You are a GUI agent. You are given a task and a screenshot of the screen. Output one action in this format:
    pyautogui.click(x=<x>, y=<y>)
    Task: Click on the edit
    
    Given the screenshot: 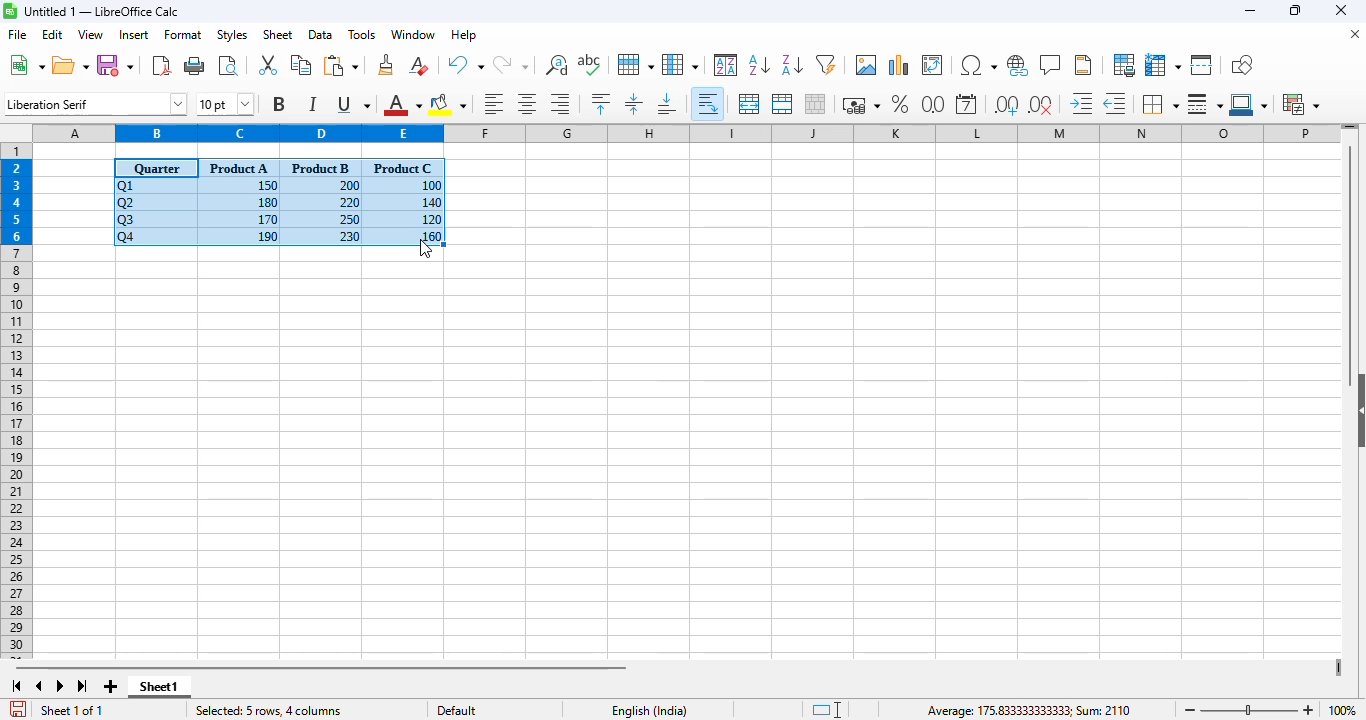 What is the action you would take?
    pyautogui.click(x=53, y=34)
    